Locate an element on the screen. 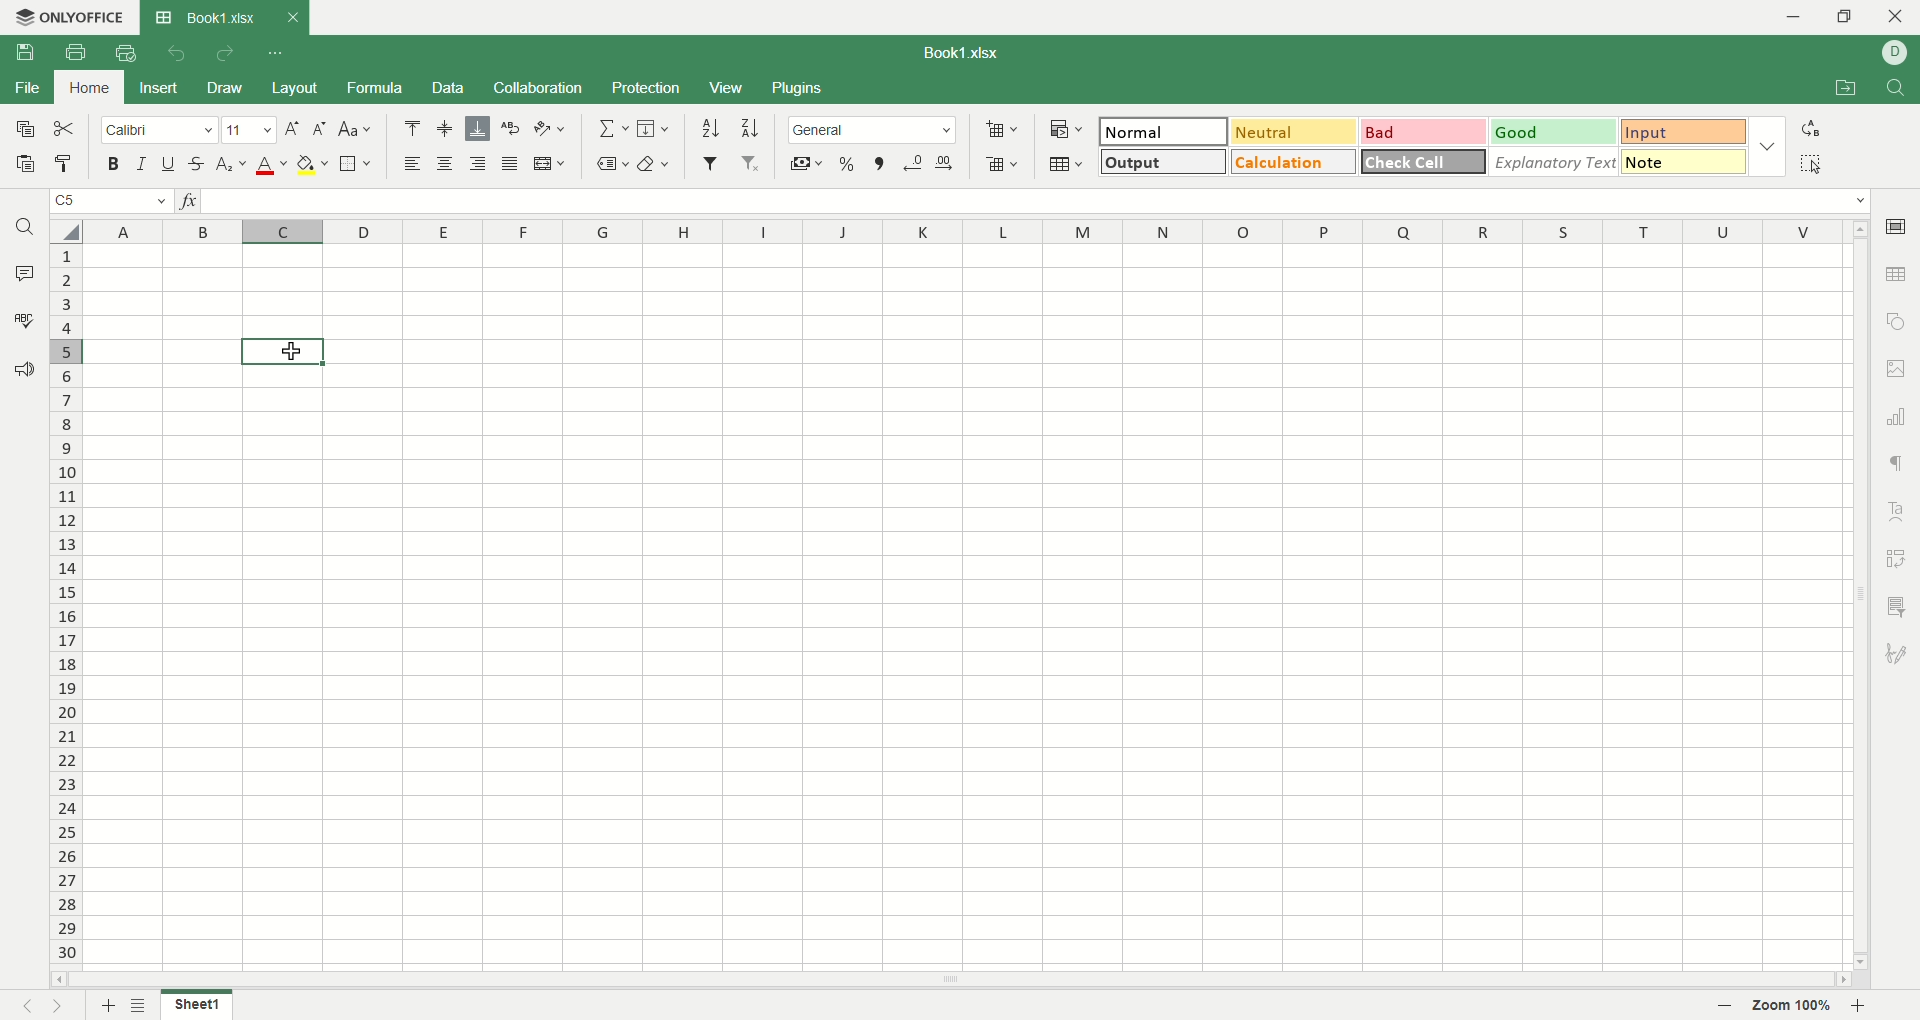 The width and height of the screenshot is (1920, 1020). slice settings is located at coordinates (1900, 604).